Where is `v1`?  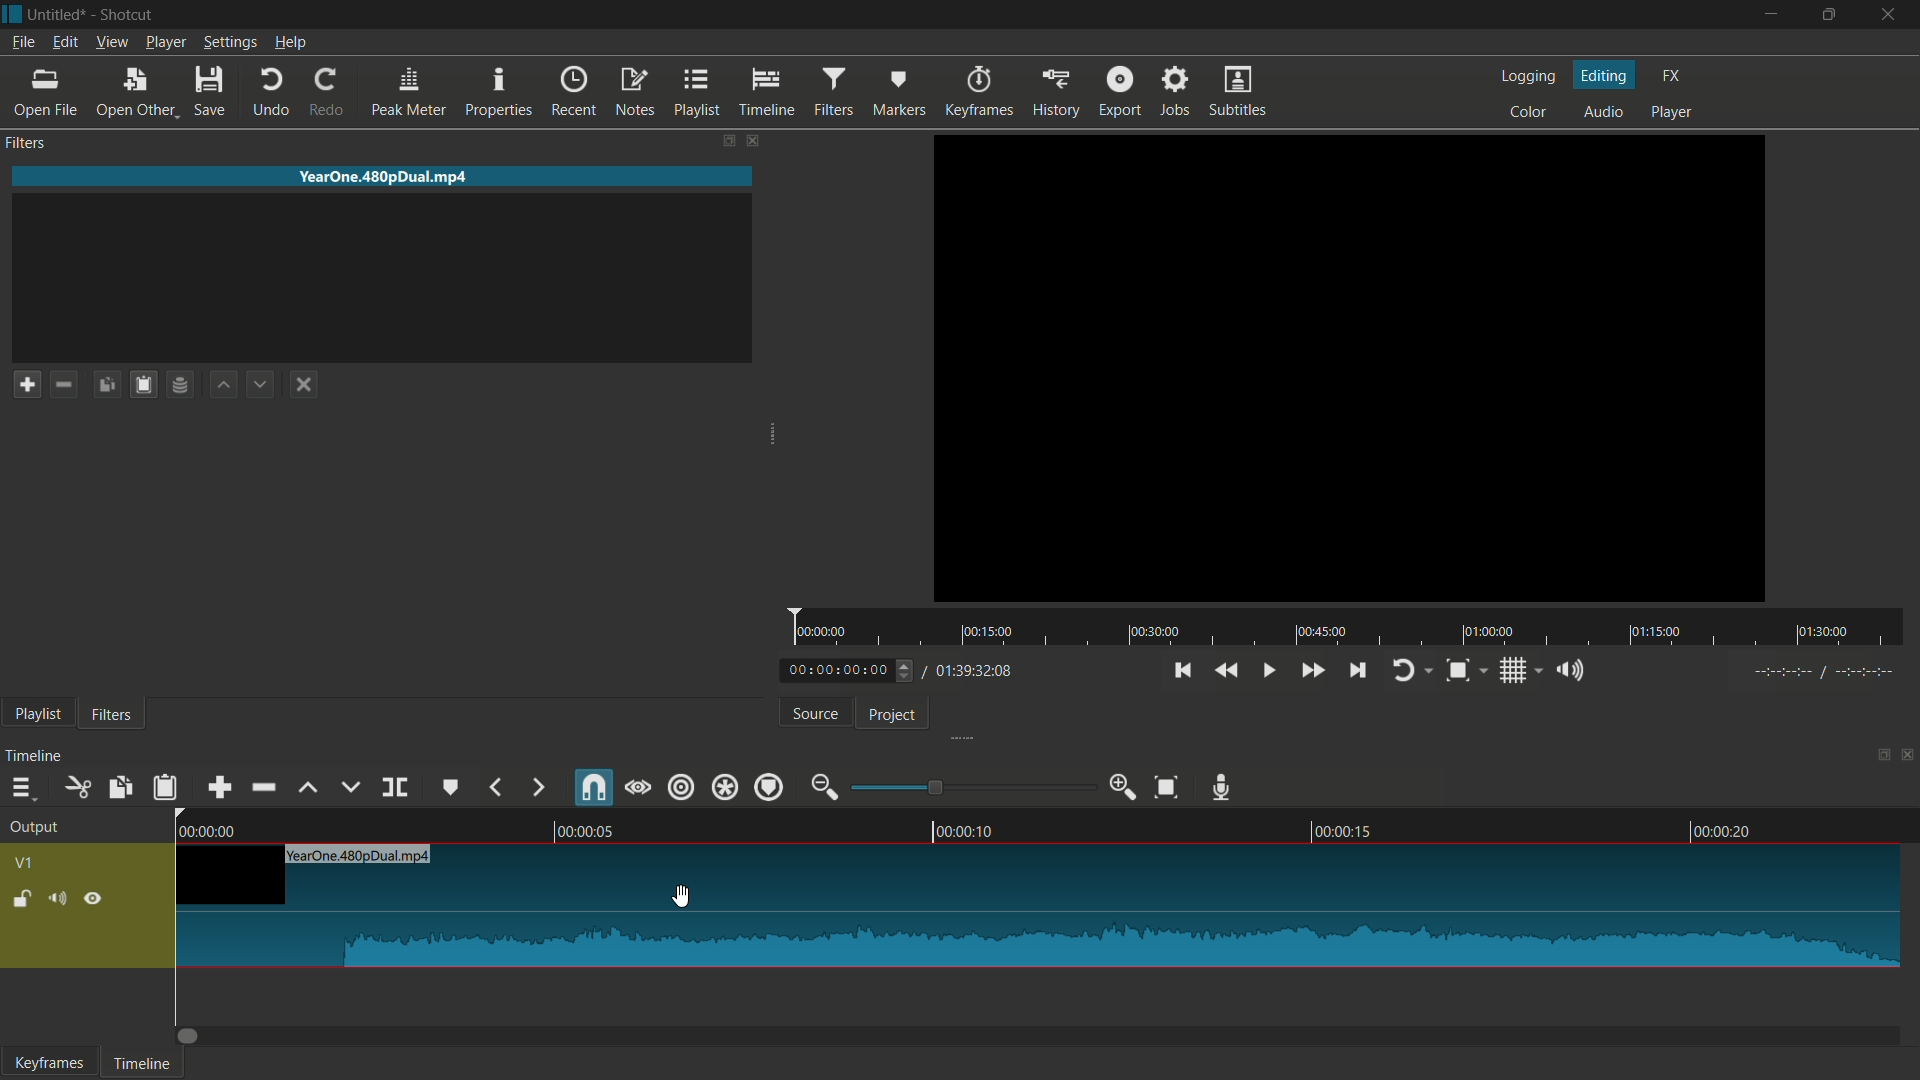
v1 is located at coordinates (26, 864).